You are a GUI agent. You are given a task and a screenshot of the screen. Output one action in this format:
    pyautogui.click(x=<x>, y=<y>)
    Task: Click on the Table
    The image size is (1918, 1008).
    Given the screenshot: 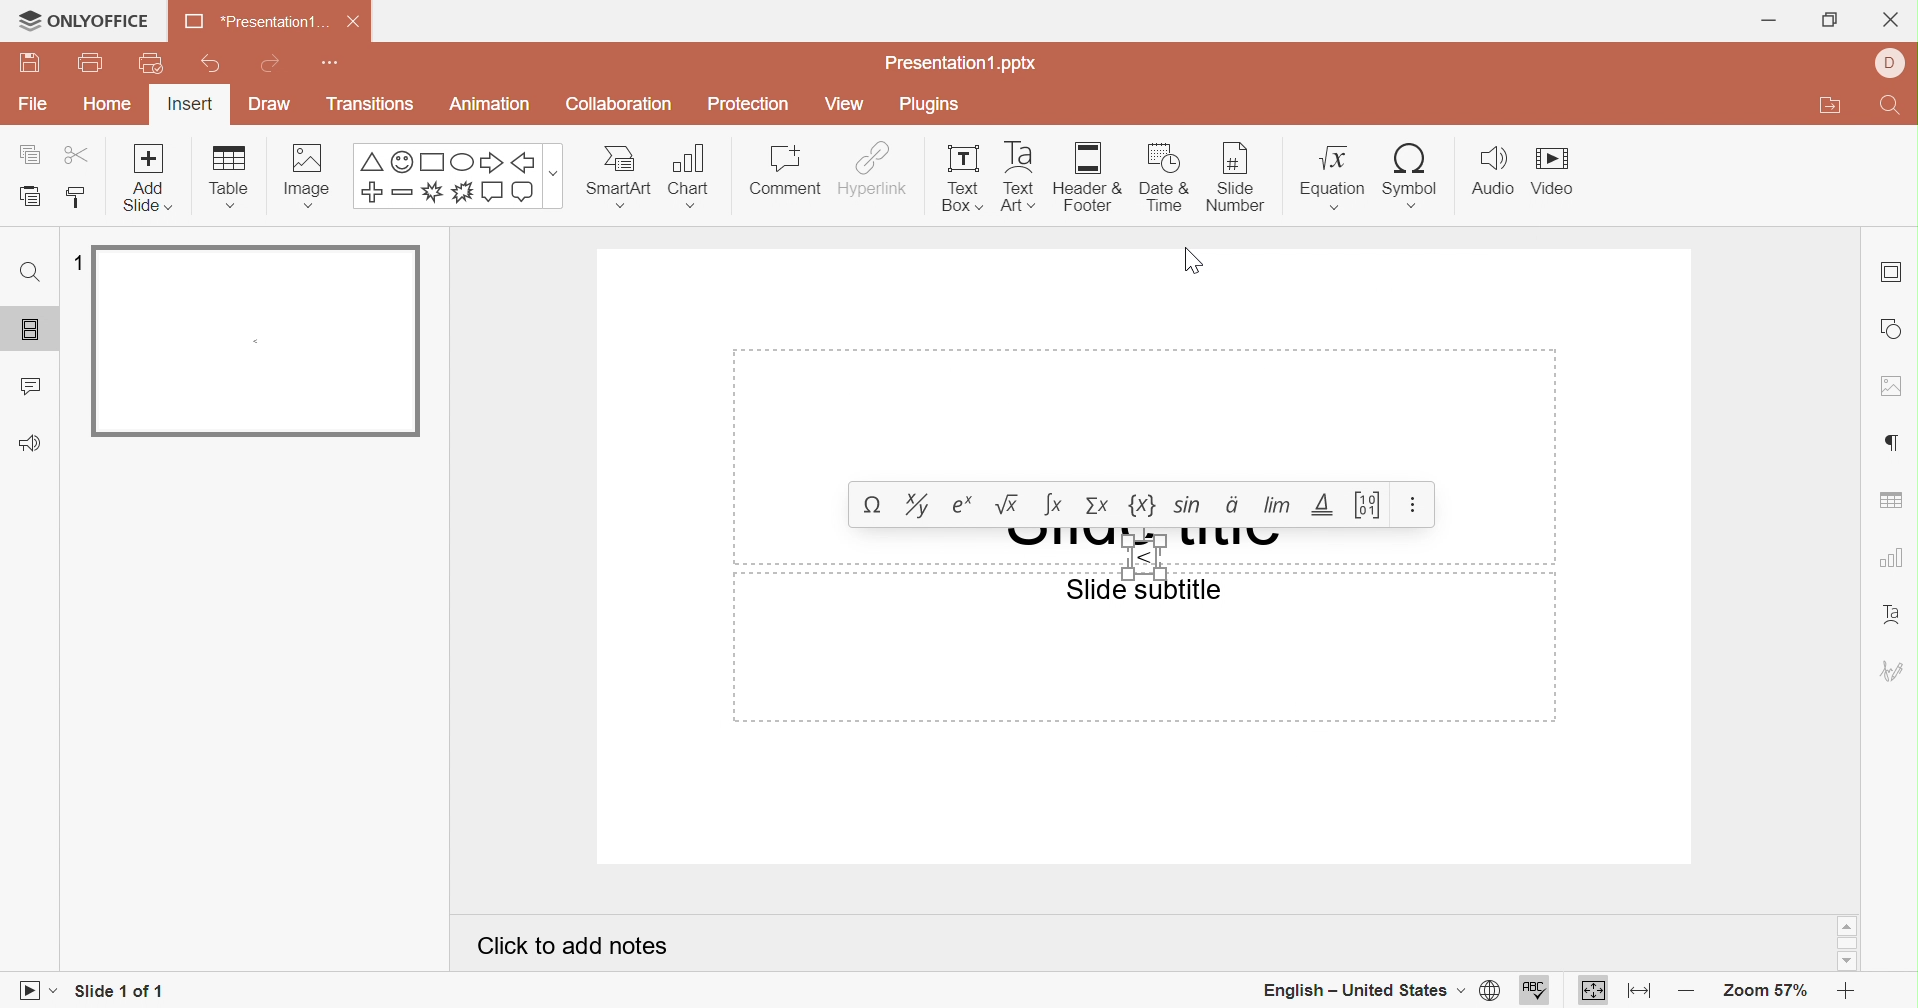 What is the action you would take?
    pyautogui.click(x=230, y=178)
    